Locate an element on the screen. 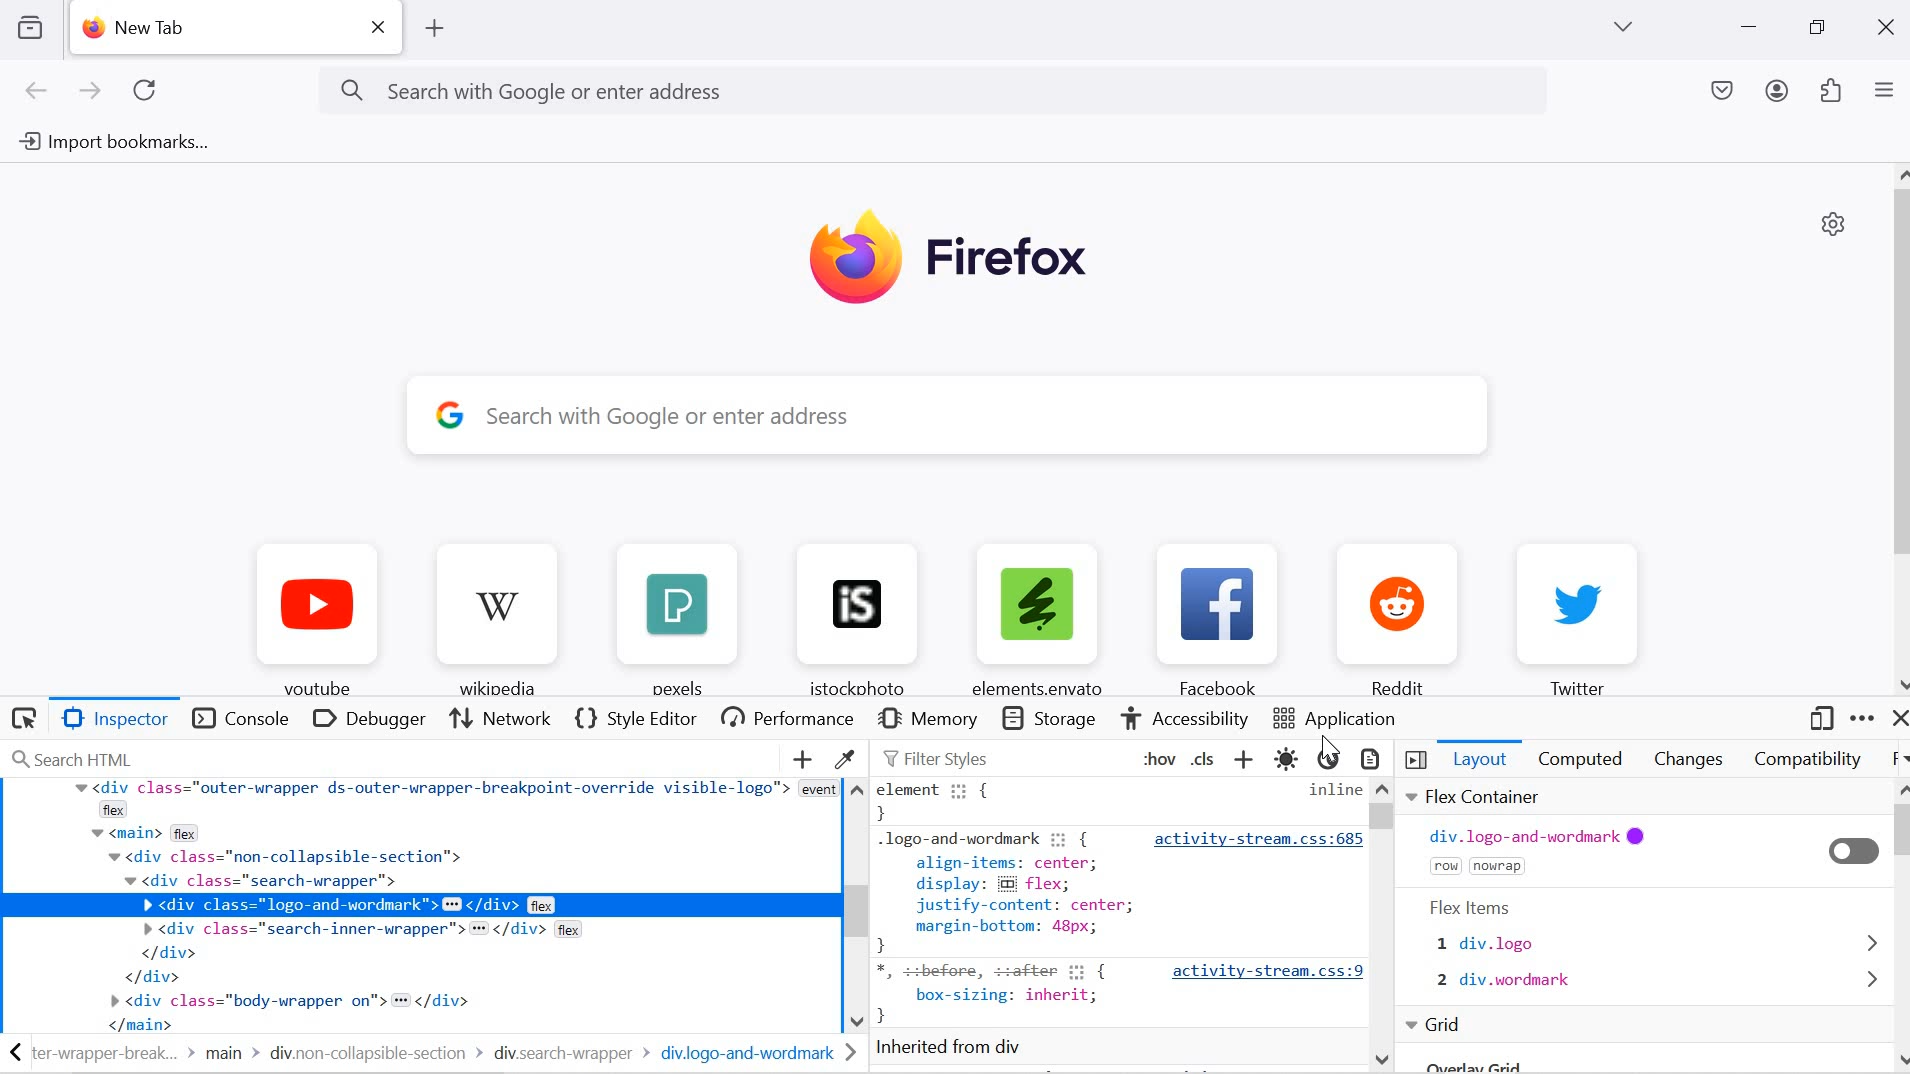  search bar is located at coordinates (984, 419).